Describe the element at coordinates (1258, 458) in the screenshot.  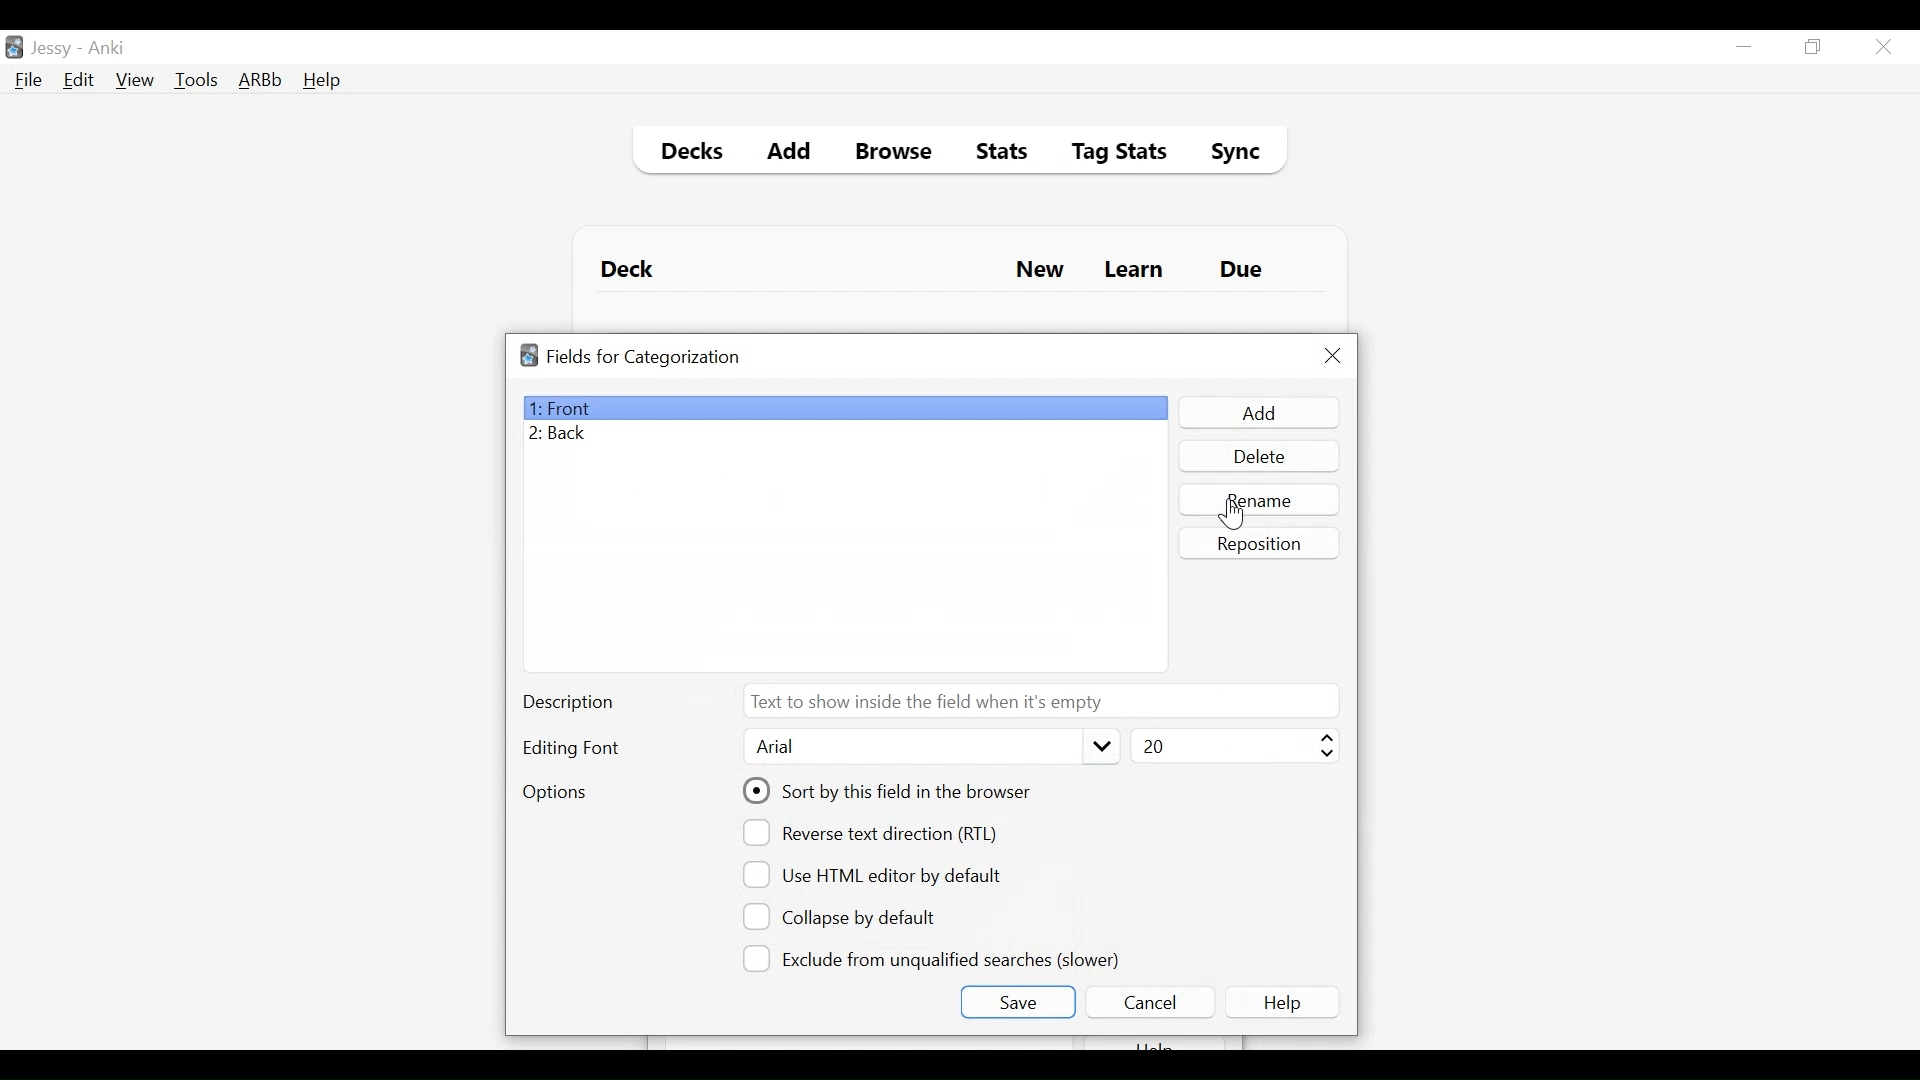
I see `Delete` at that location.